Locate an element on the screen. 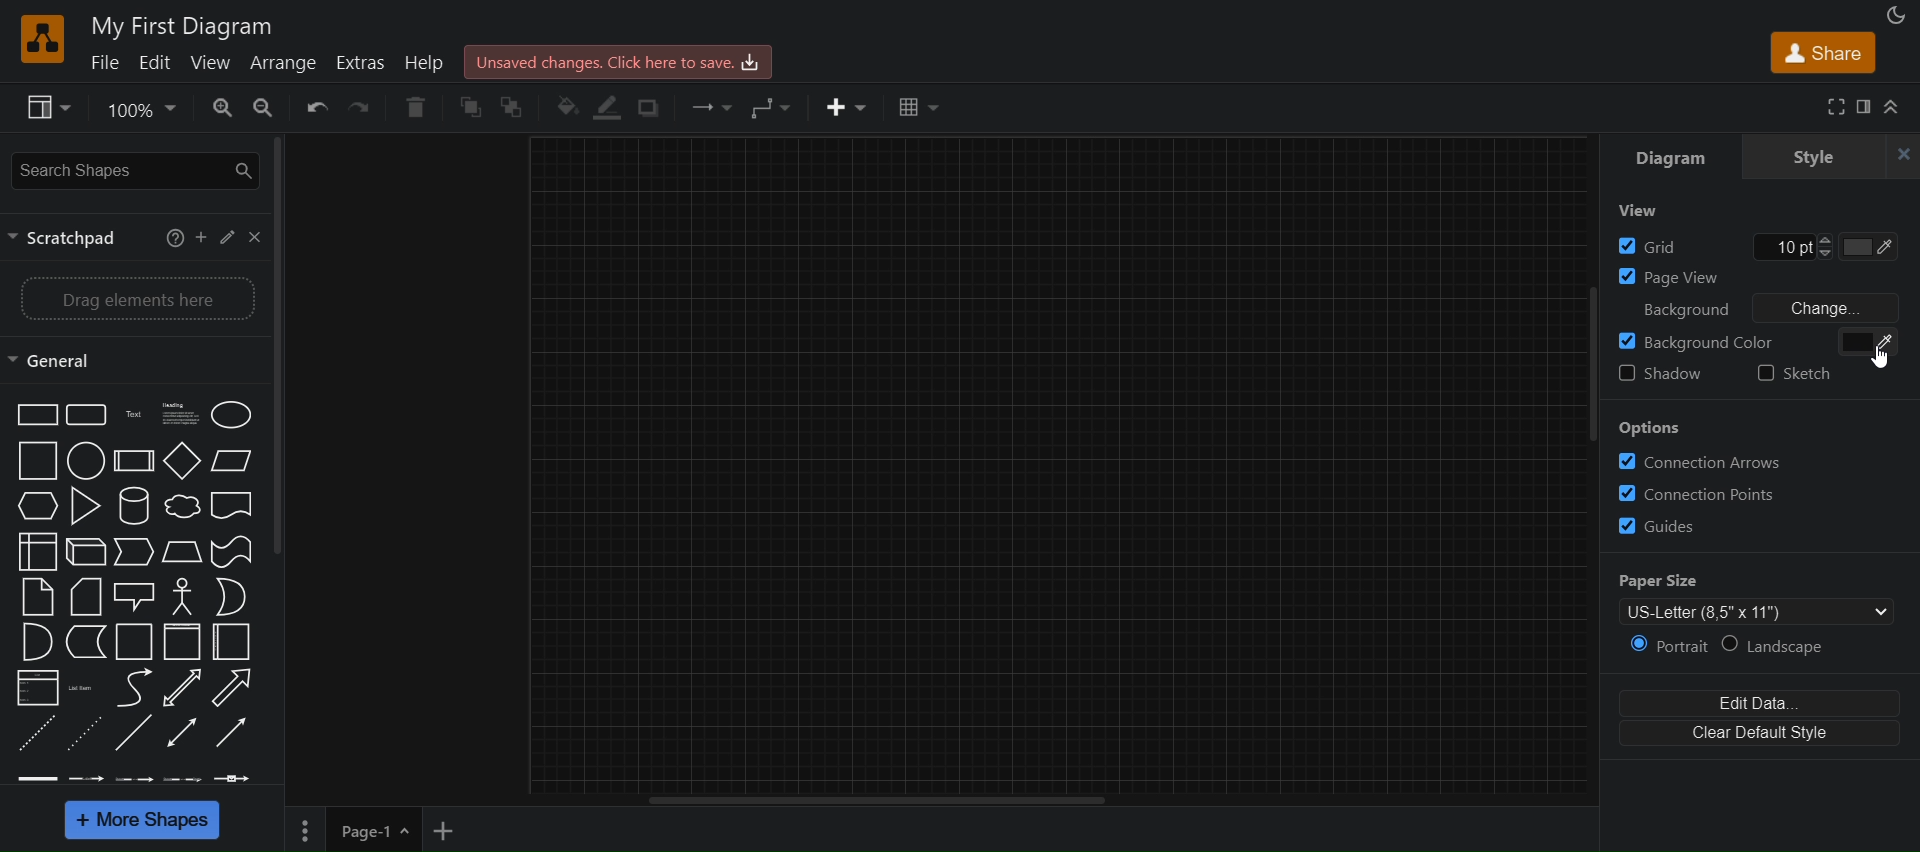 Image resolution: width=1920 pixels, height=852 pixels. share is located at coordinates (1819, 54).